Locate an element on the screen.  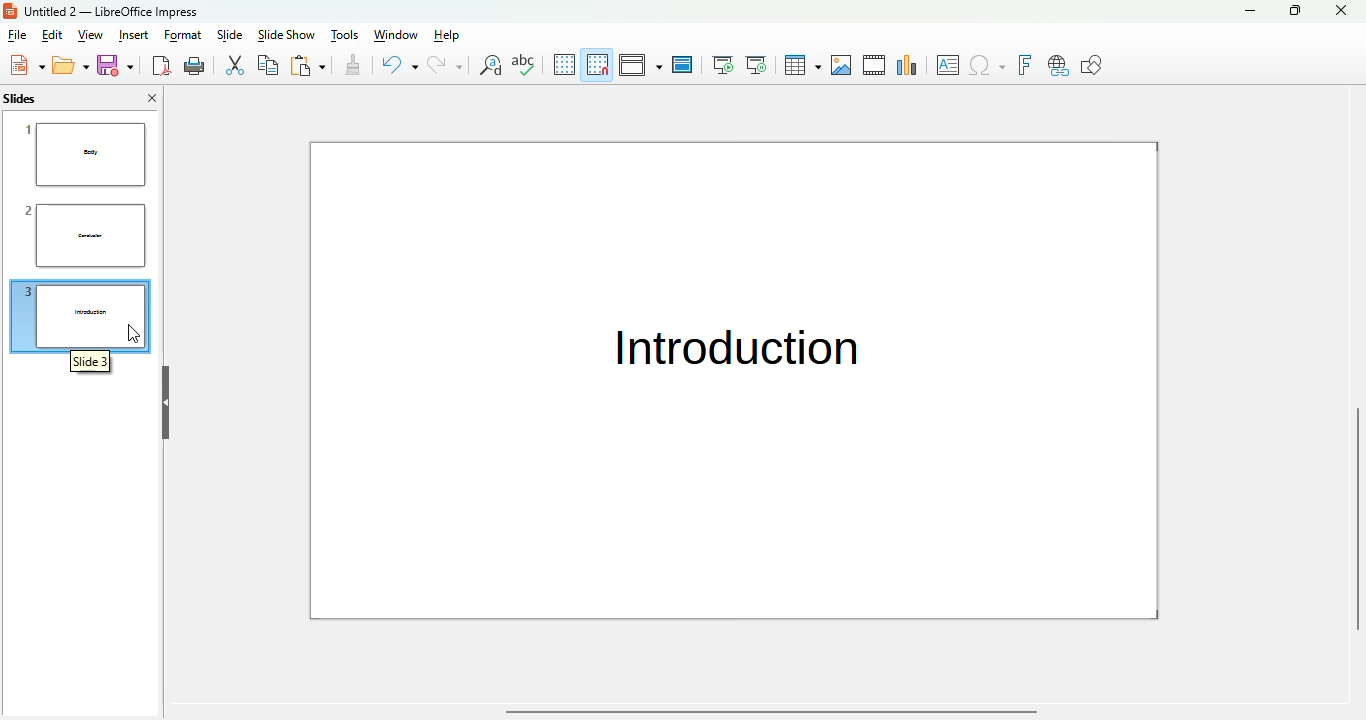
insert is located at coordinates (134, 35).